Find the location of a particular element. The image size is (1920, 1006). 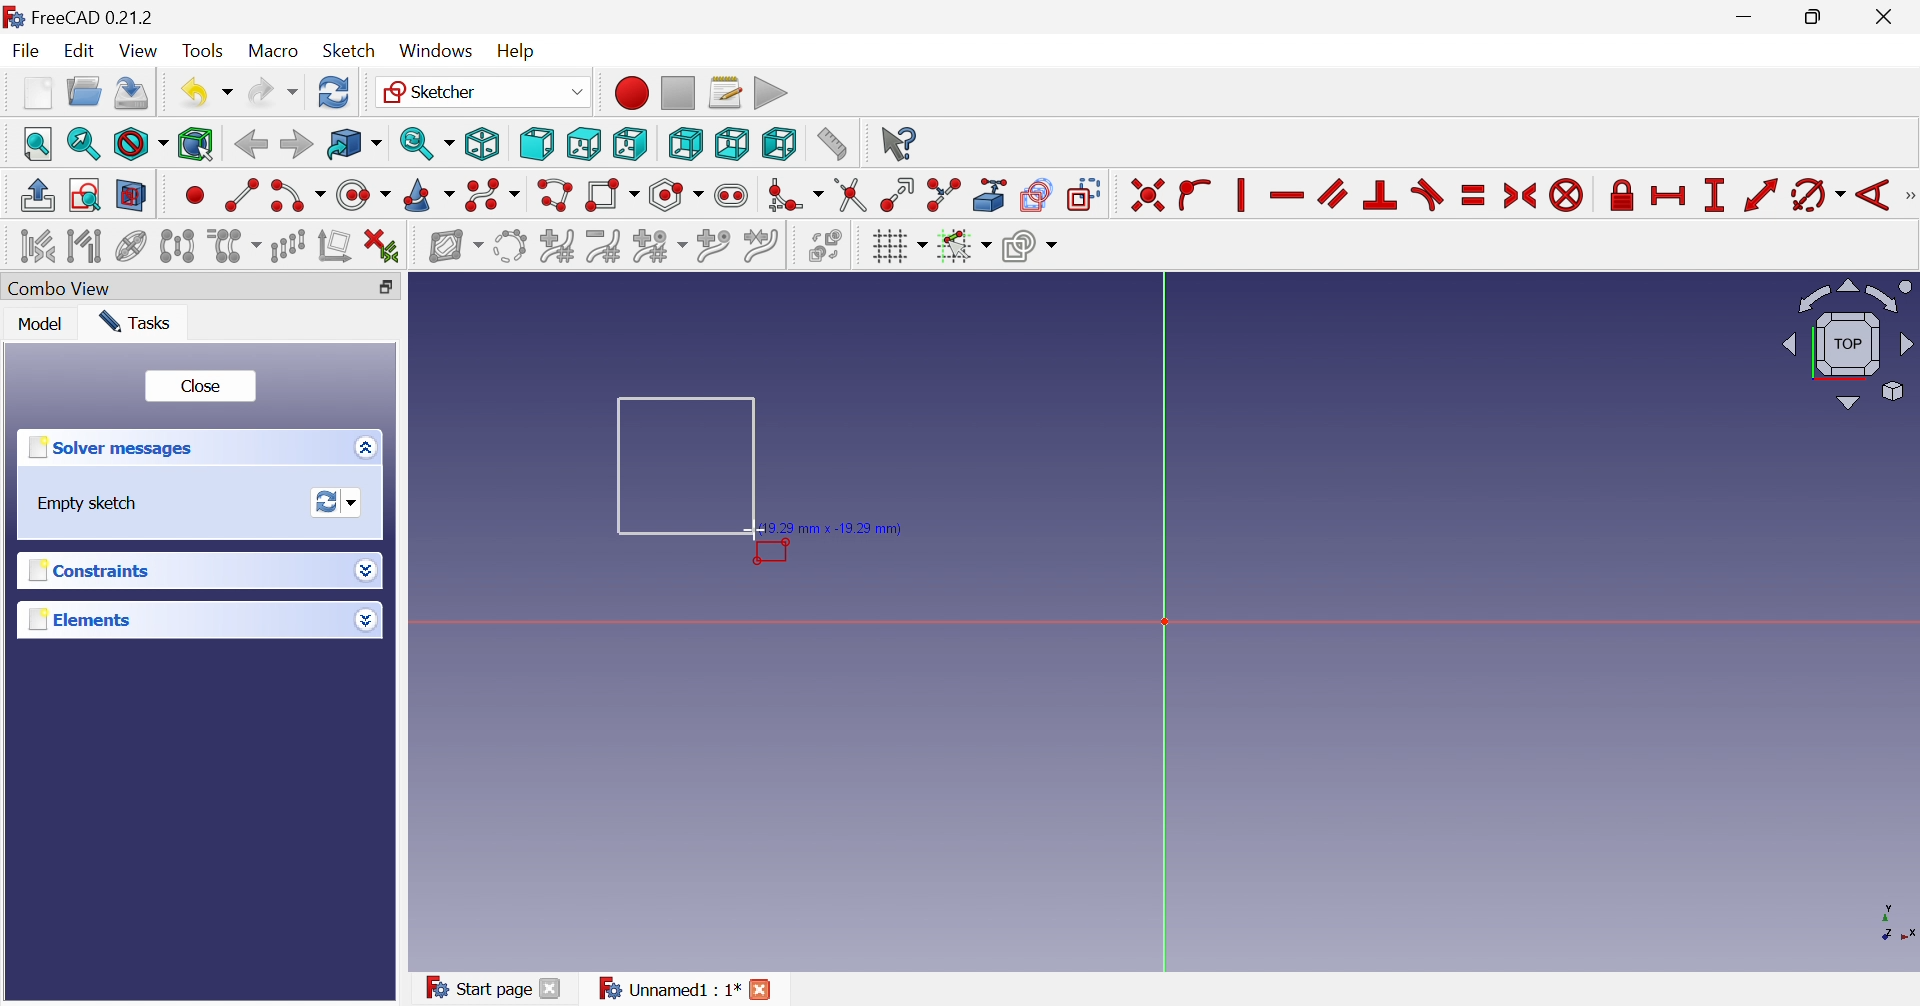

Model is located at coordinates (41, 326).